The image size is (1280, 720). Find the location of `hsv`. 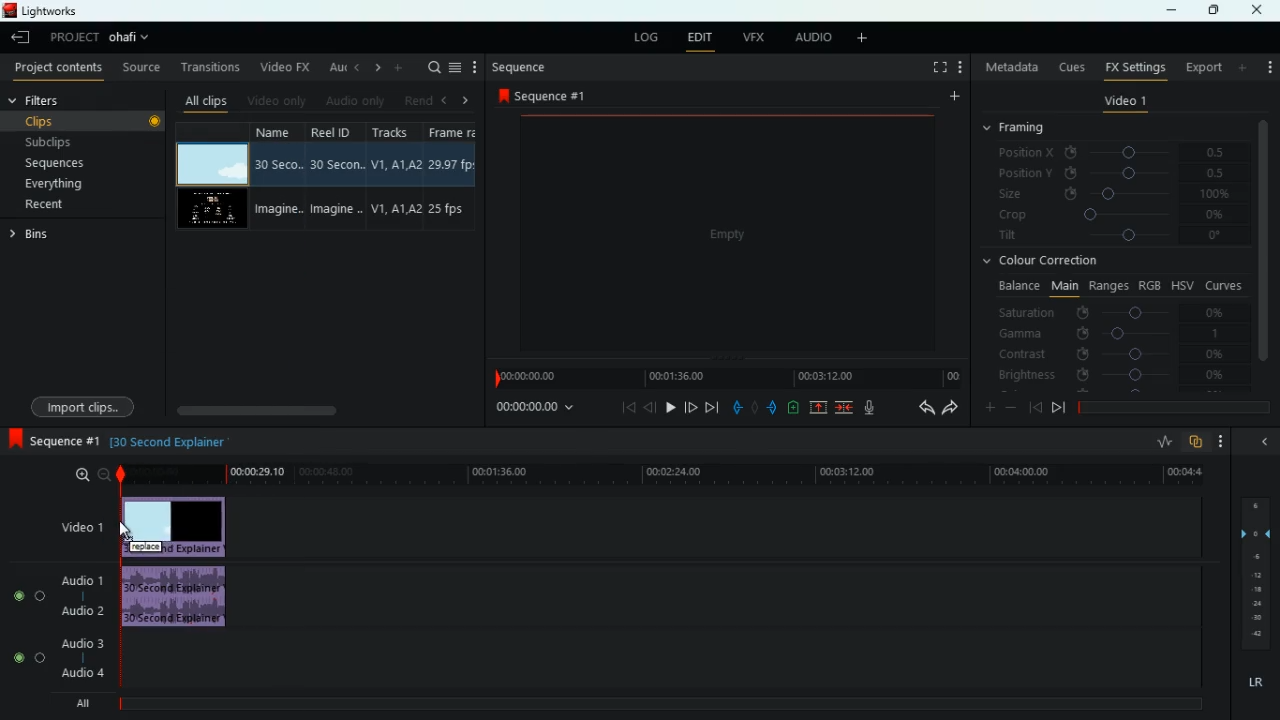

hsv is located at coordinates (1182, 285).